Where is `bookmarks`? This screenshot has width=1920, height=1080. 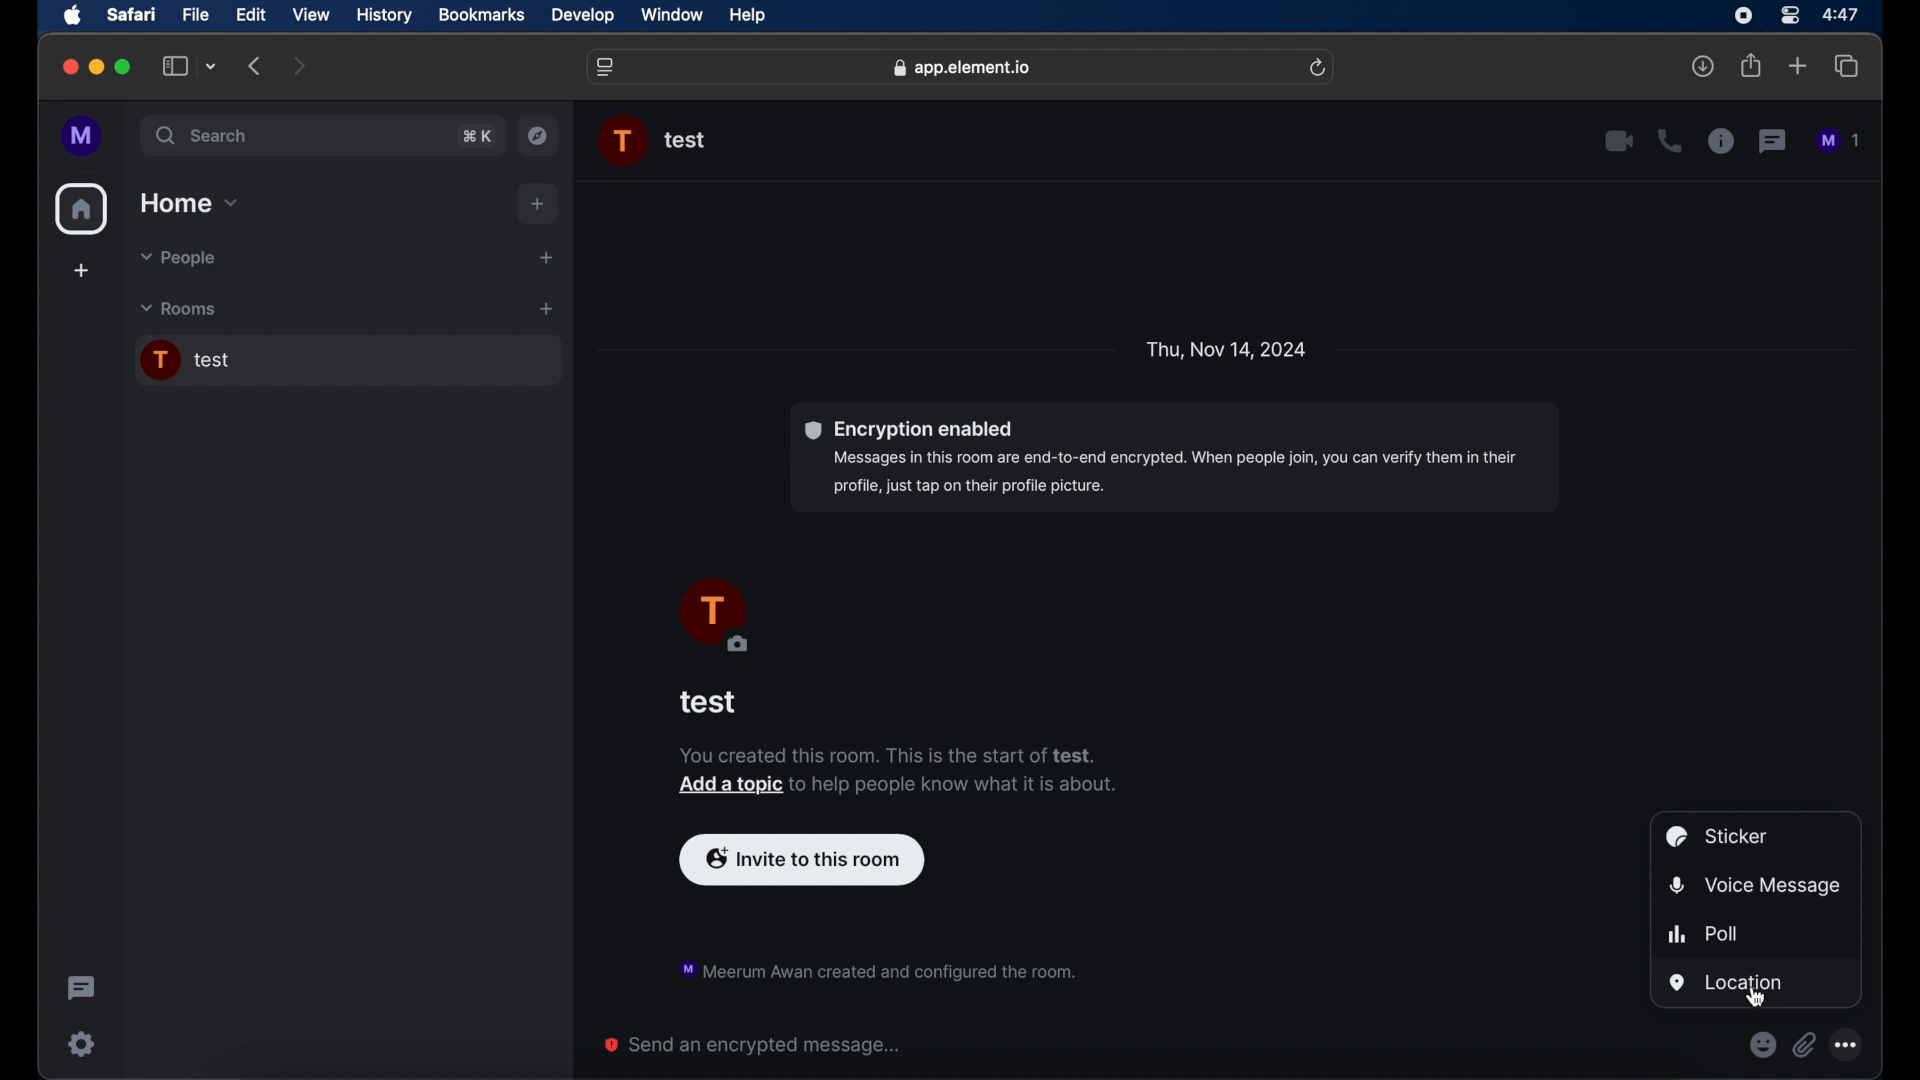 bookmarks is located at coordinates (481, 15).